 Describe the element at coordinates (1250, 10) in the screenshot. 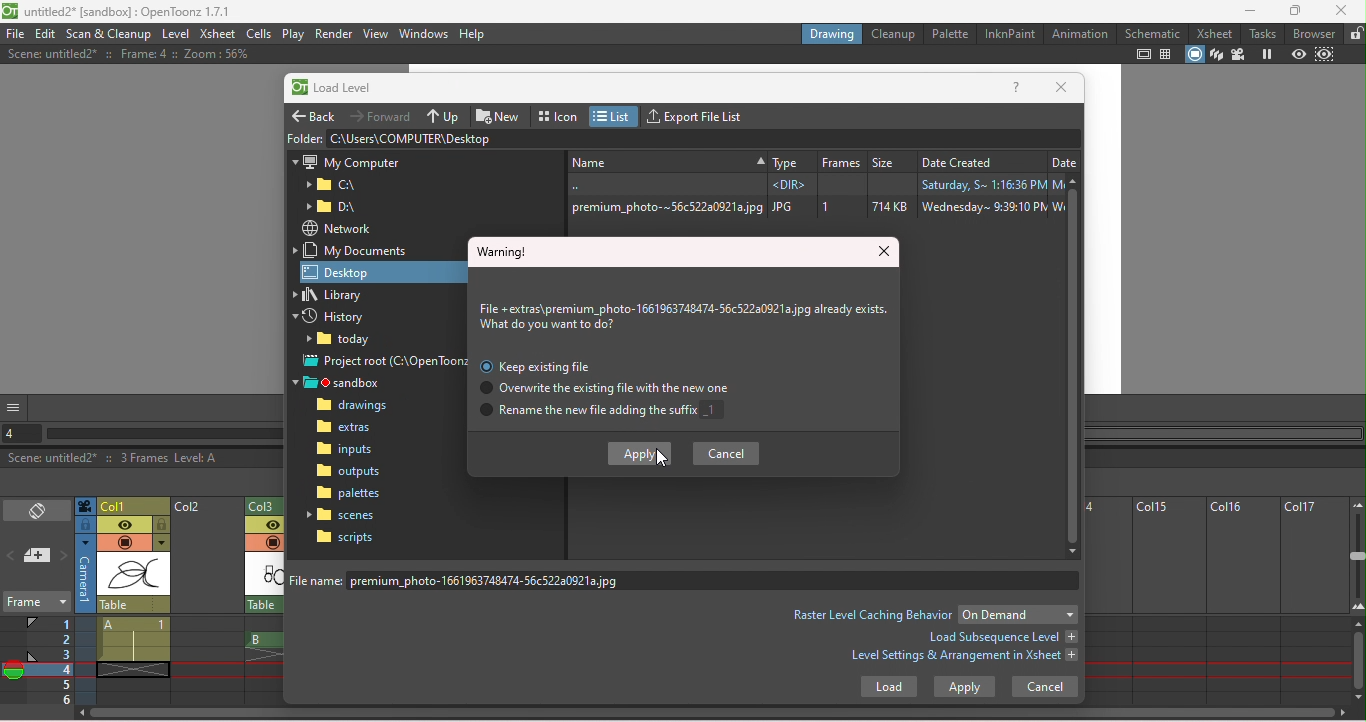

I see `Minimize` at that location.